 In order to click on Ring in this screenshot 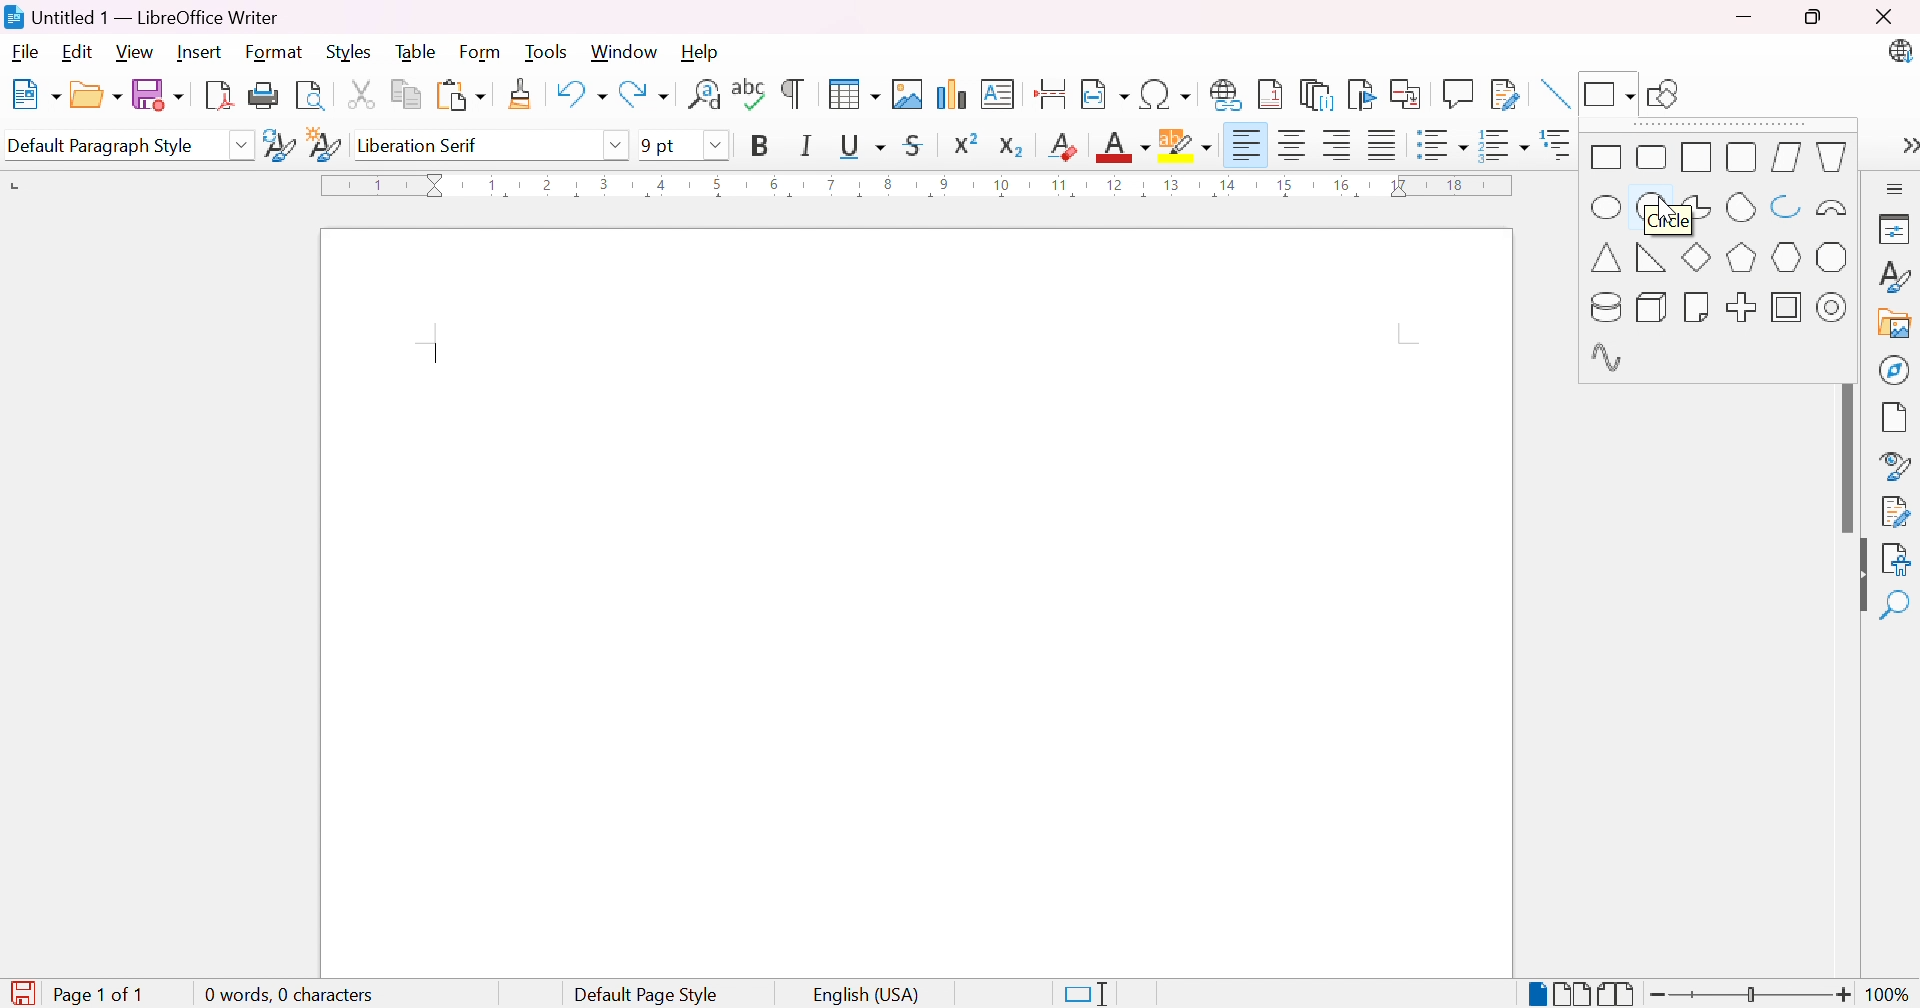, I will do `click(1833, 306)`.